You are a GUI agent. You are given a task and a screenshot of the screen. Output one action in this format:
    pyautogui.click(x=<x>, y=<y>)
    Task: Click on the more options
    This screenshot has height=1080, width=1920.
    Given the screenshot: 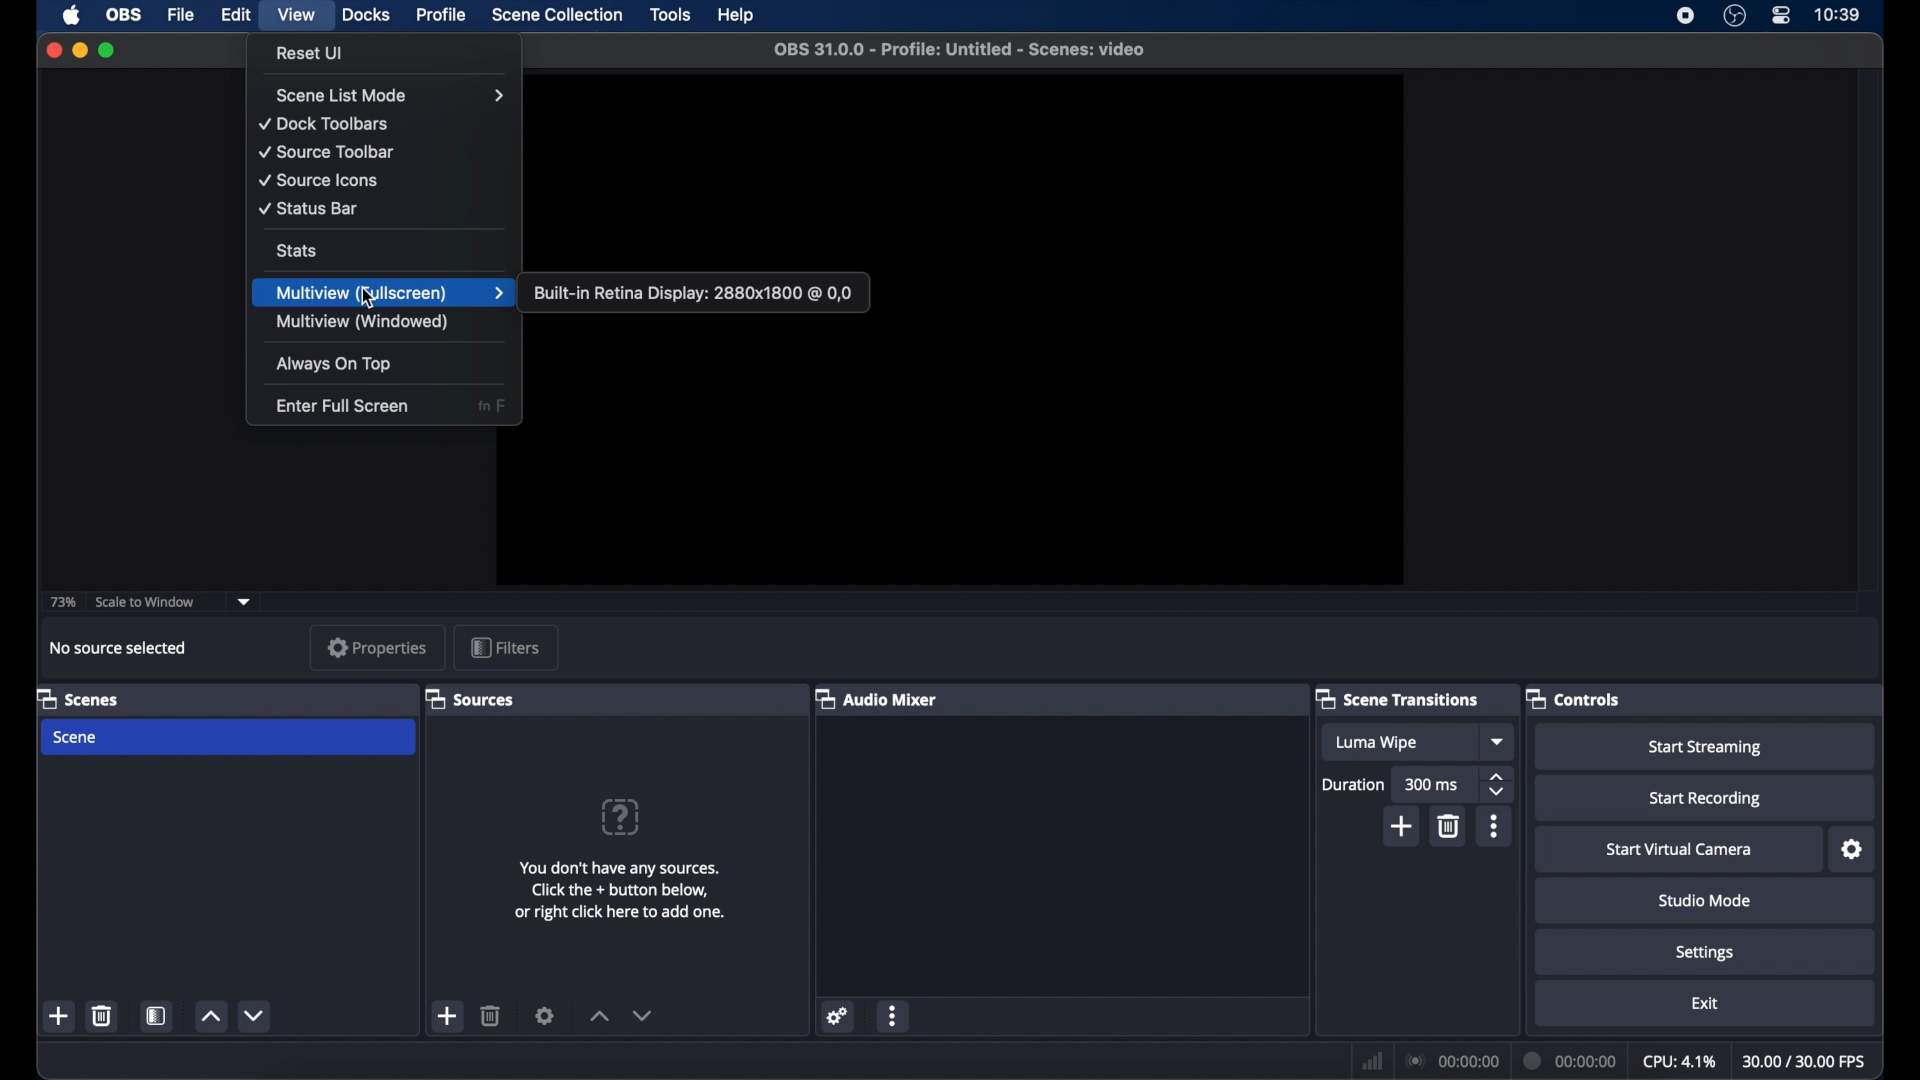 What is the action you would take?
    pyautogui.click(x=1494, y=826)
    